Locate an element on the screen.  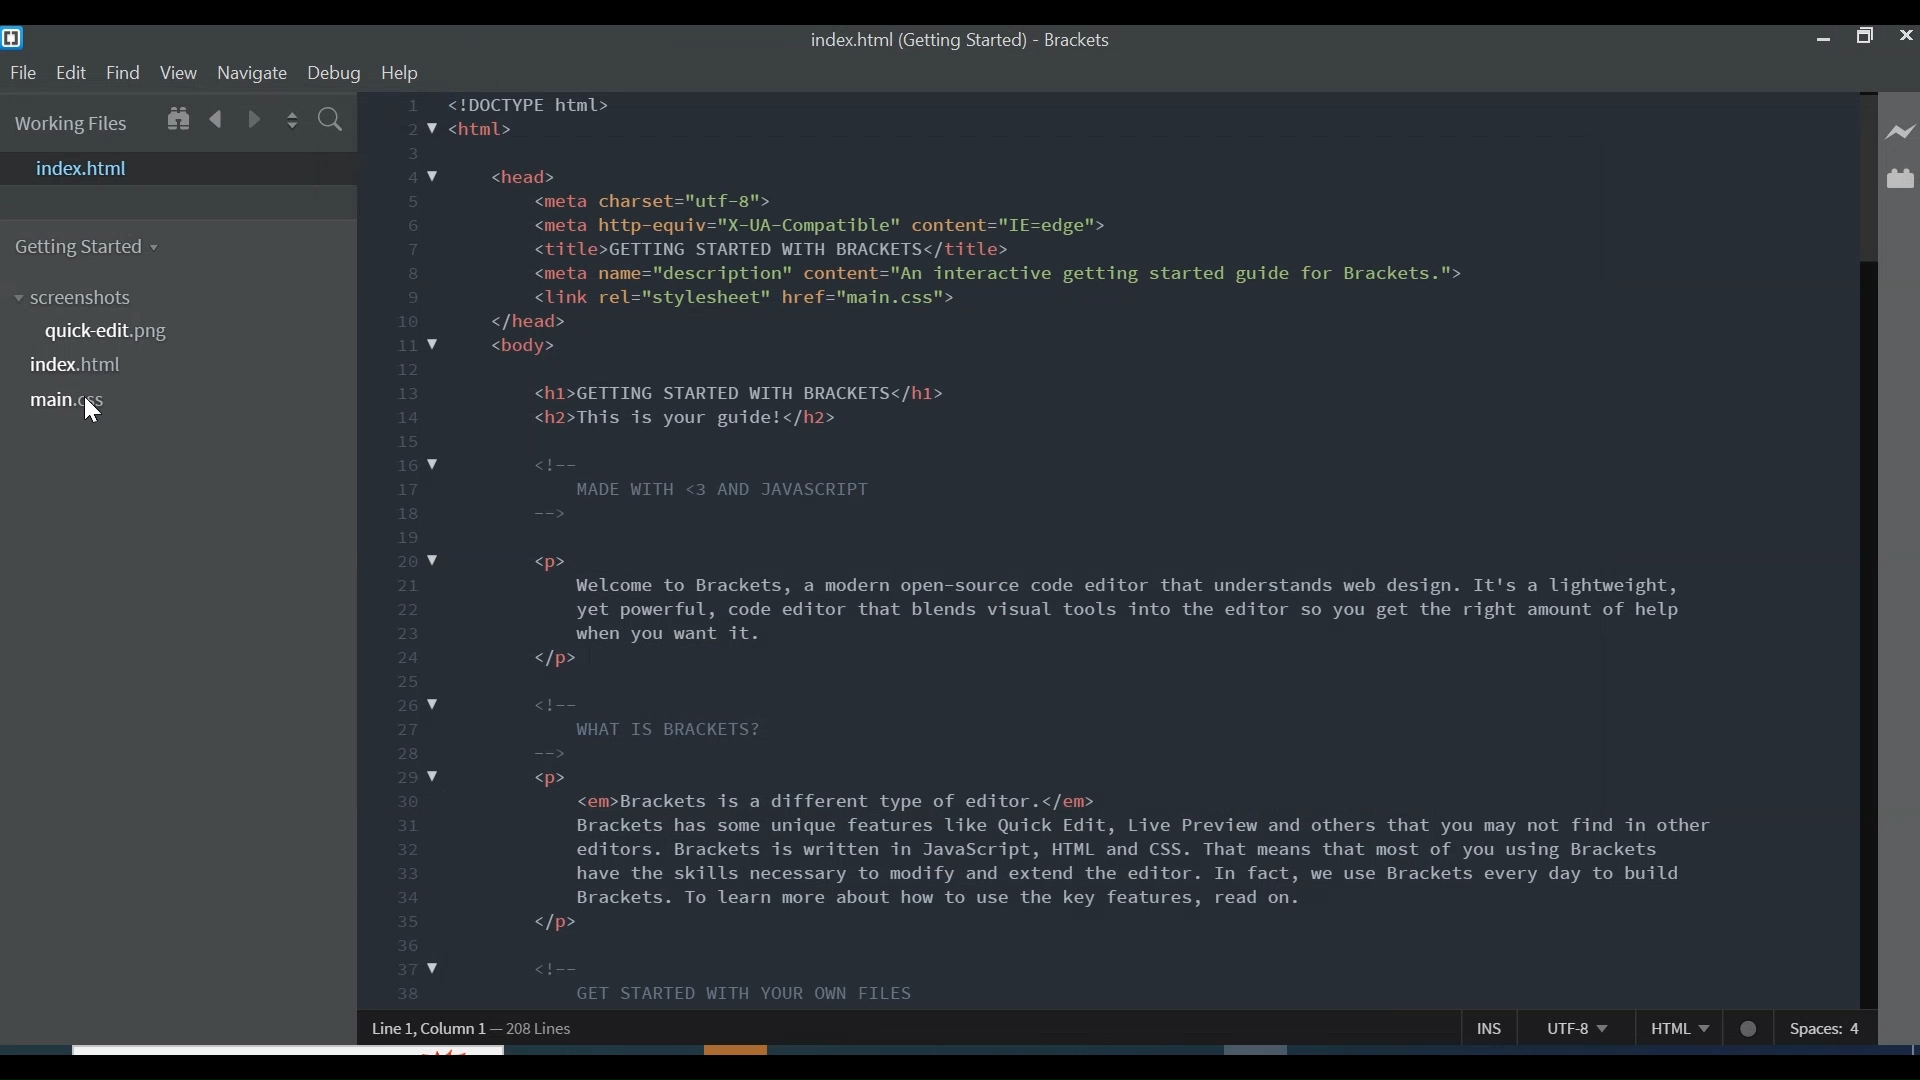
Brackets Desktop icon is located at coordinates (14, 39).